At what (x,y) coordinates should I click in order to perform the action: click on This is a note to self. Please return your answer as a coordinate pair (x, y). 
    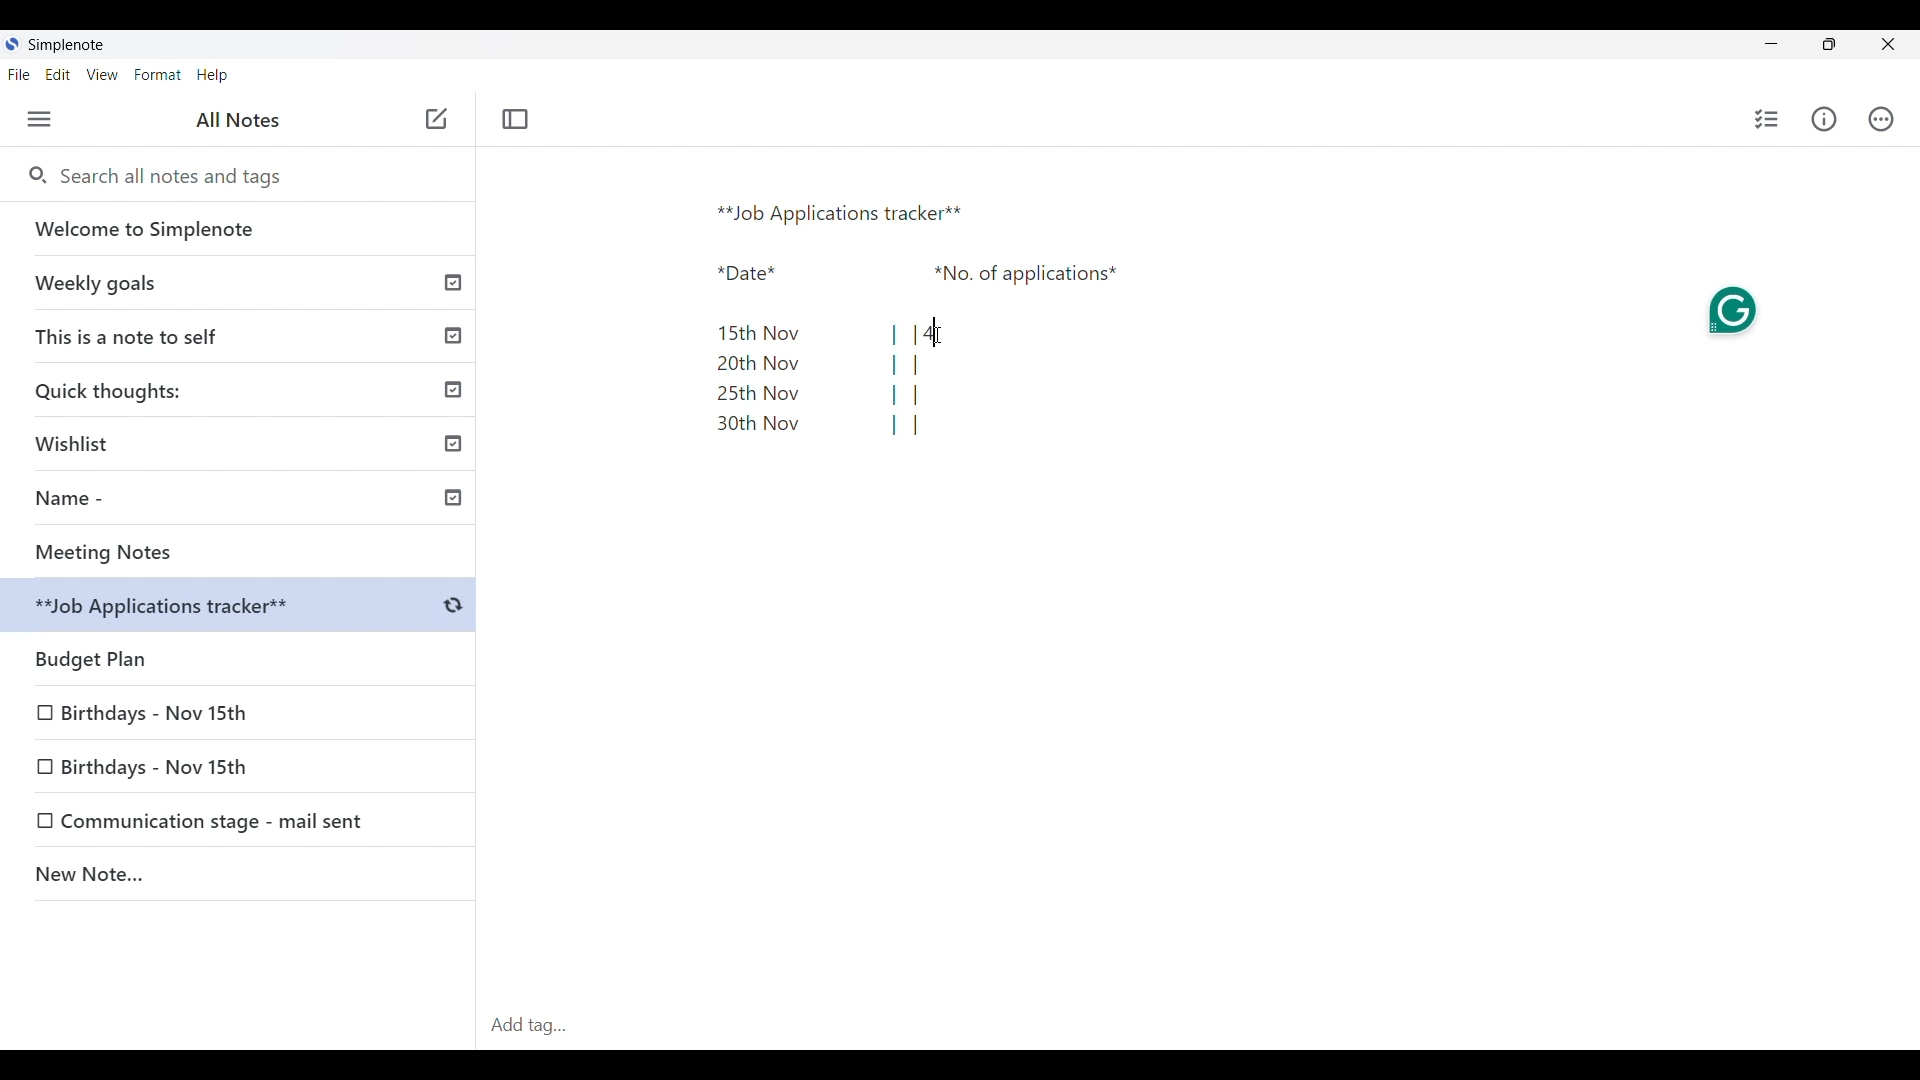
    Looking at the image, I should click on (241, 335).